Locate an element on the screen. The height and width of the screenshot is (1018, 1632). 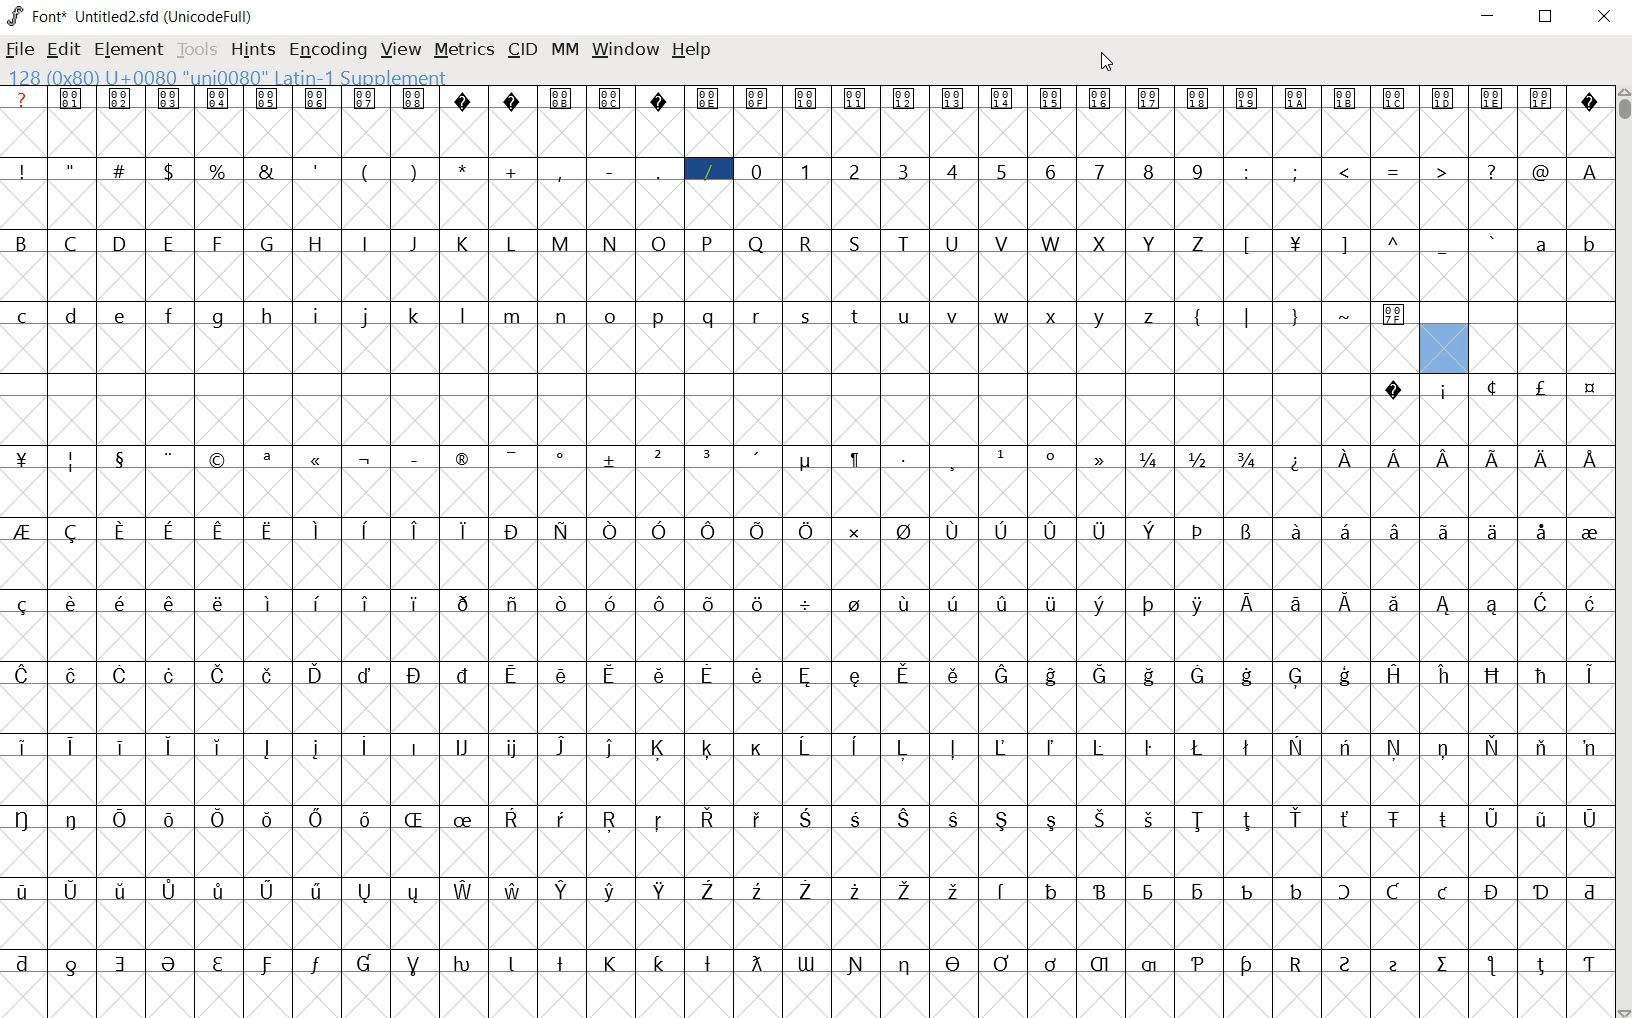
glyph is located at coordinates (266, 965).